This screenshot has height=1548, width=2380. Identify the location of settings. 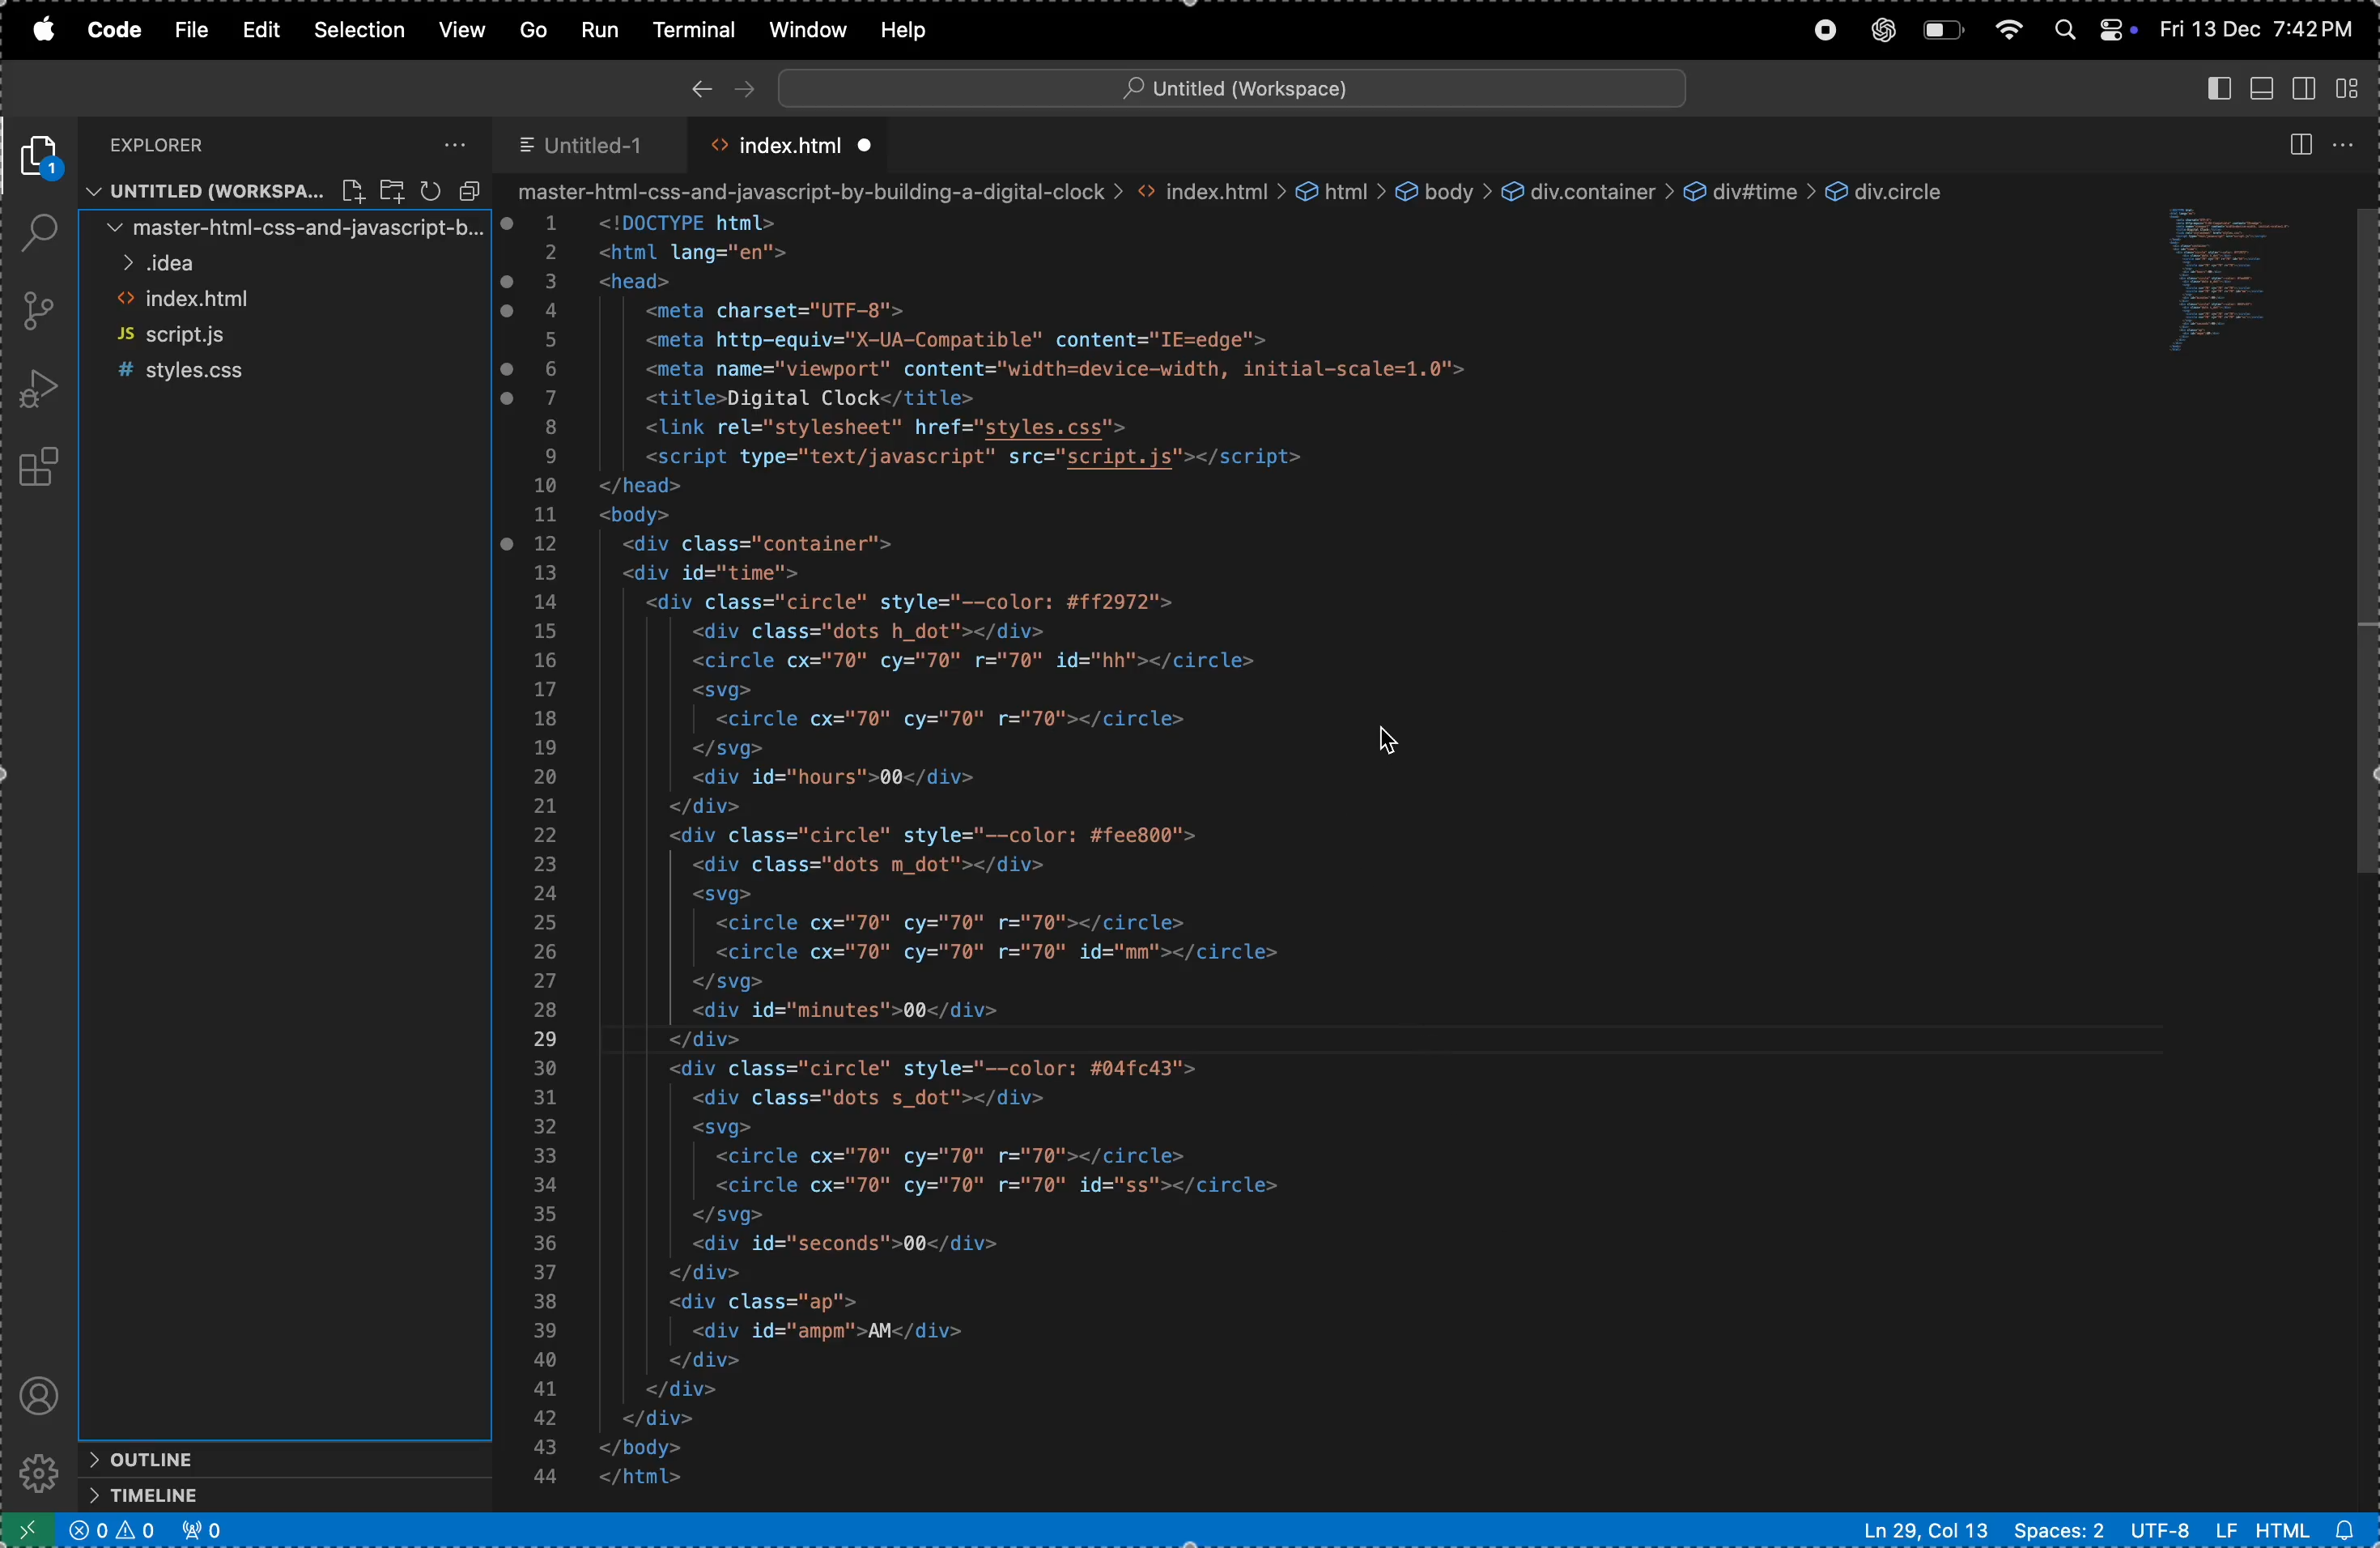
(36, 1473).